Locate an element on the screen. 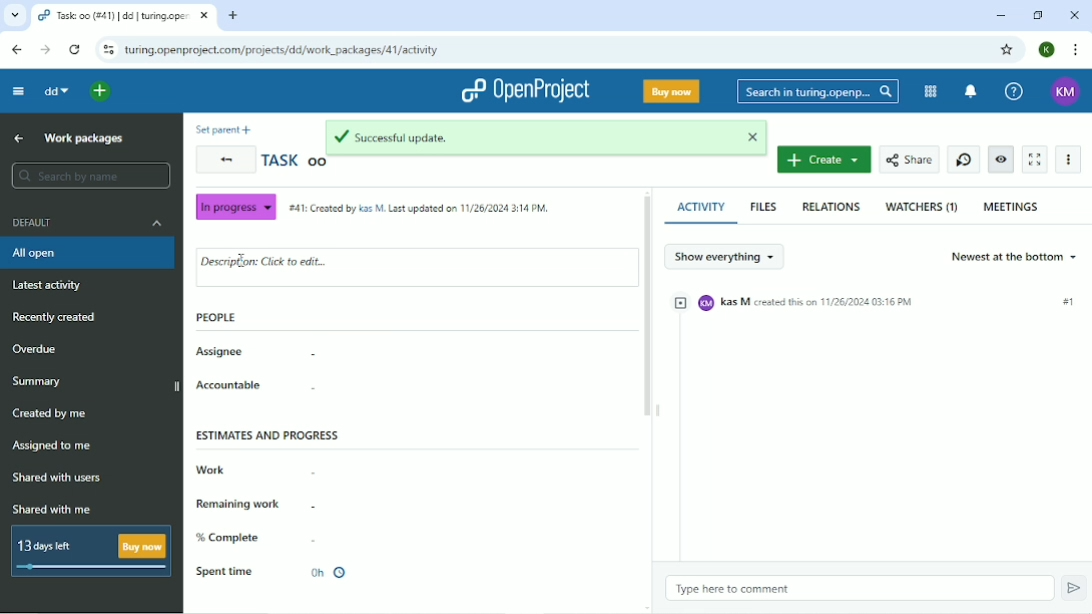 The height and width of the screenshot is (614, 1092). Submit comment is located at coordinates (1073, 588).